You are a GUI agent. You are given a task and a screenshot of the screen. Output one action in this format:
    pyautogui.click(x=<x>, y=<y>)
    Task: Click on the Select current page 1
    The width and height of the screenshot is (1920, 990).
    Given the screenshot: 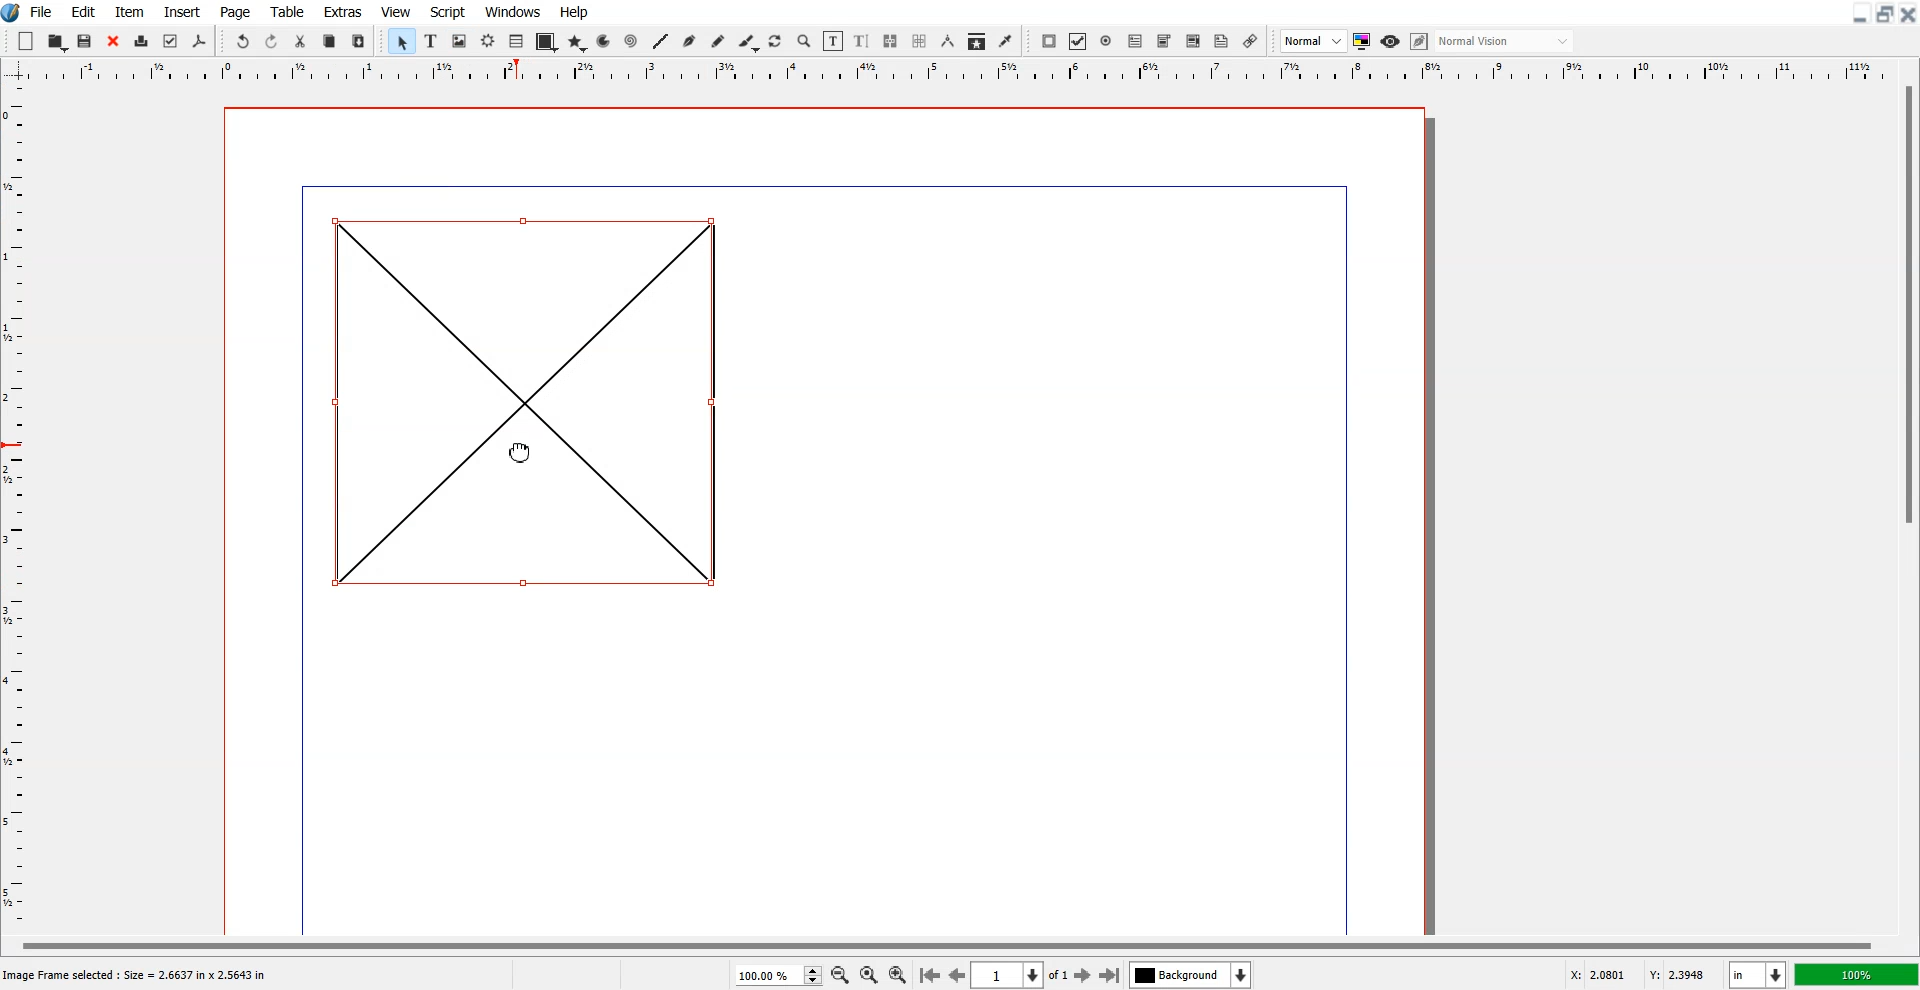 What is the action you would take?
    pyautogui.click(x=1022, y=975)
    